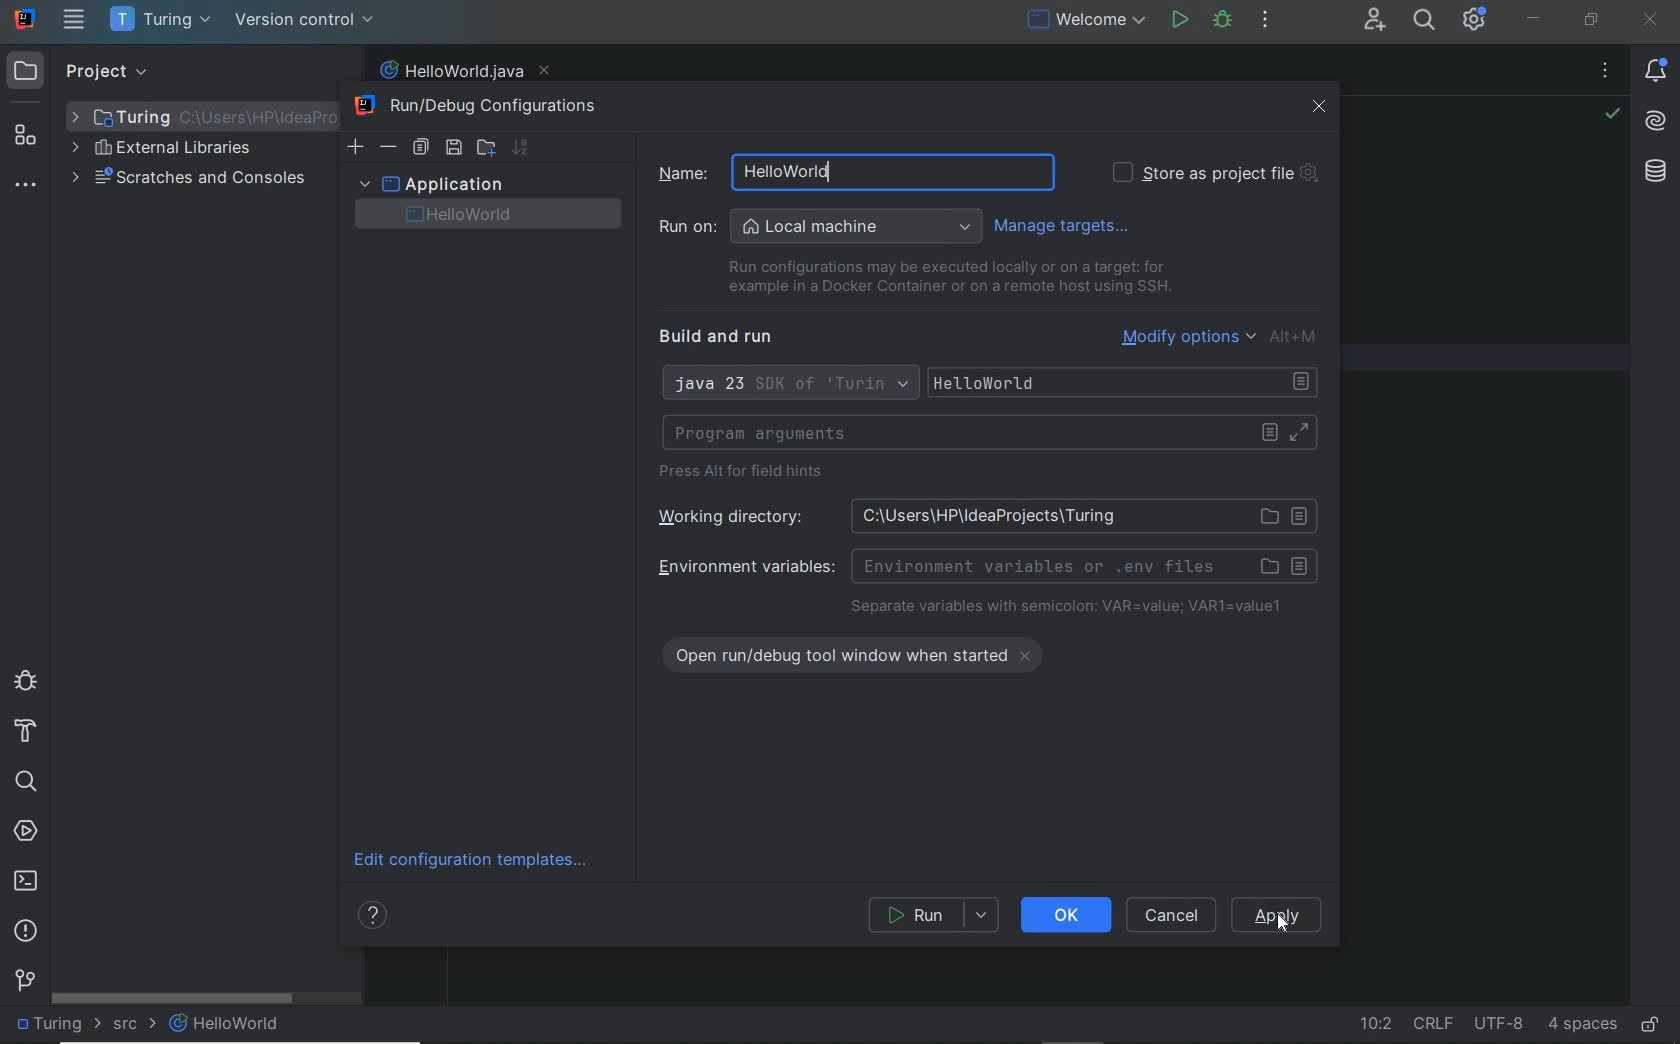  Describe the element at coordinates (477, 861) in the screenshot. I see `edit configuration templates` at that location.